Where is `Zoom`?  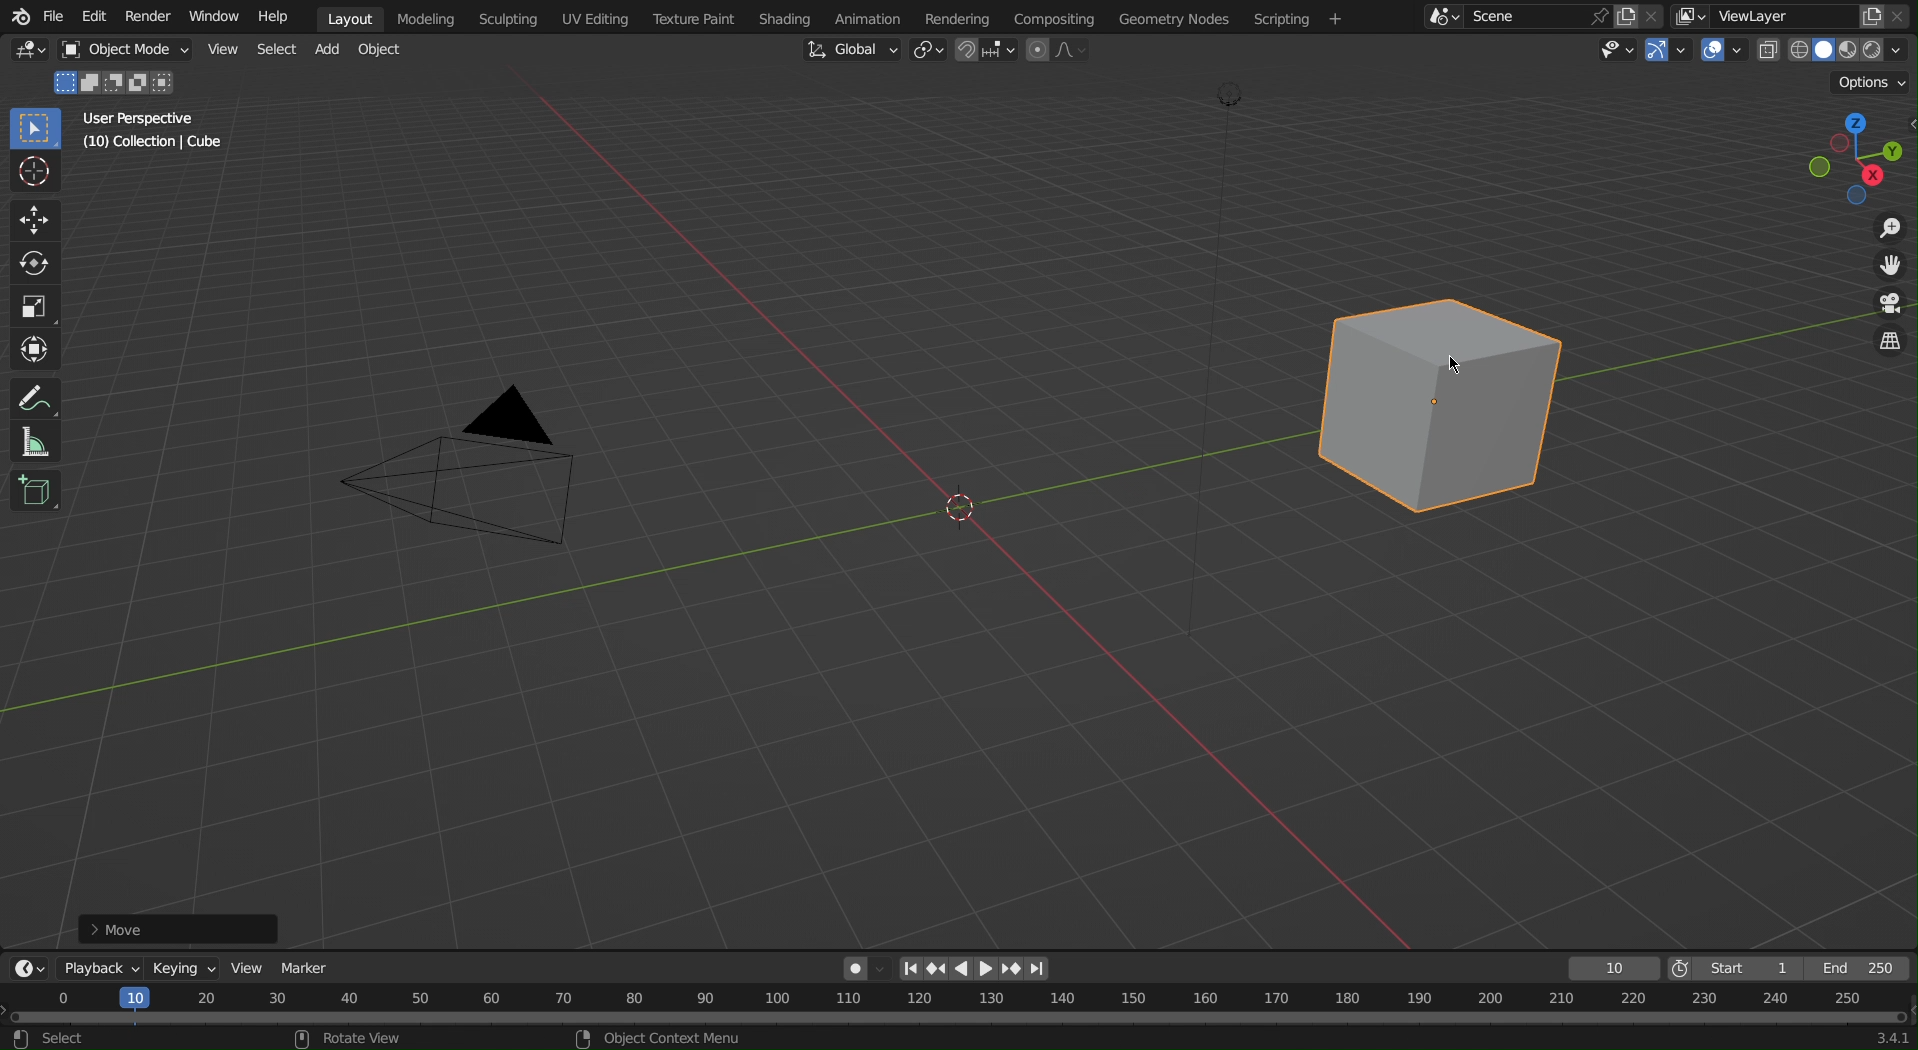 Zoom is located at coordinates (1880, 231).